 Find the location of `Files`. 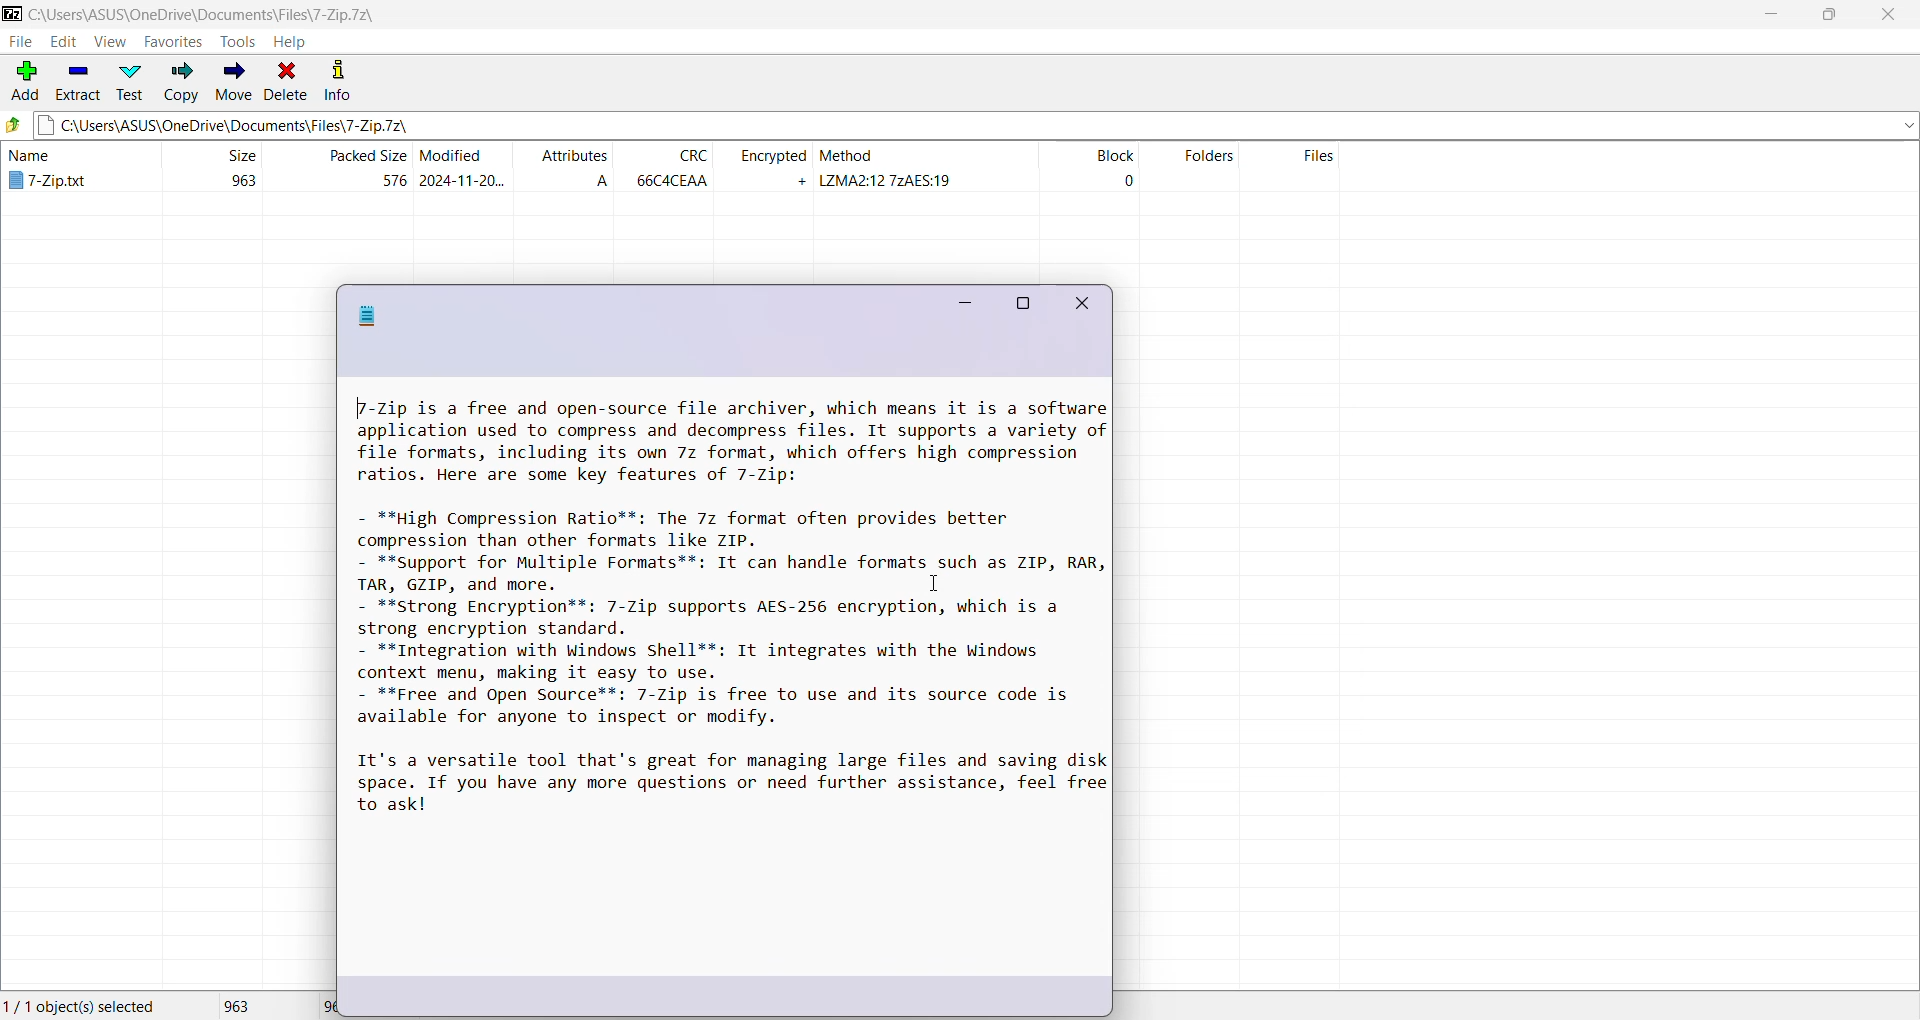

Files is located at coordinates (1309, 169).